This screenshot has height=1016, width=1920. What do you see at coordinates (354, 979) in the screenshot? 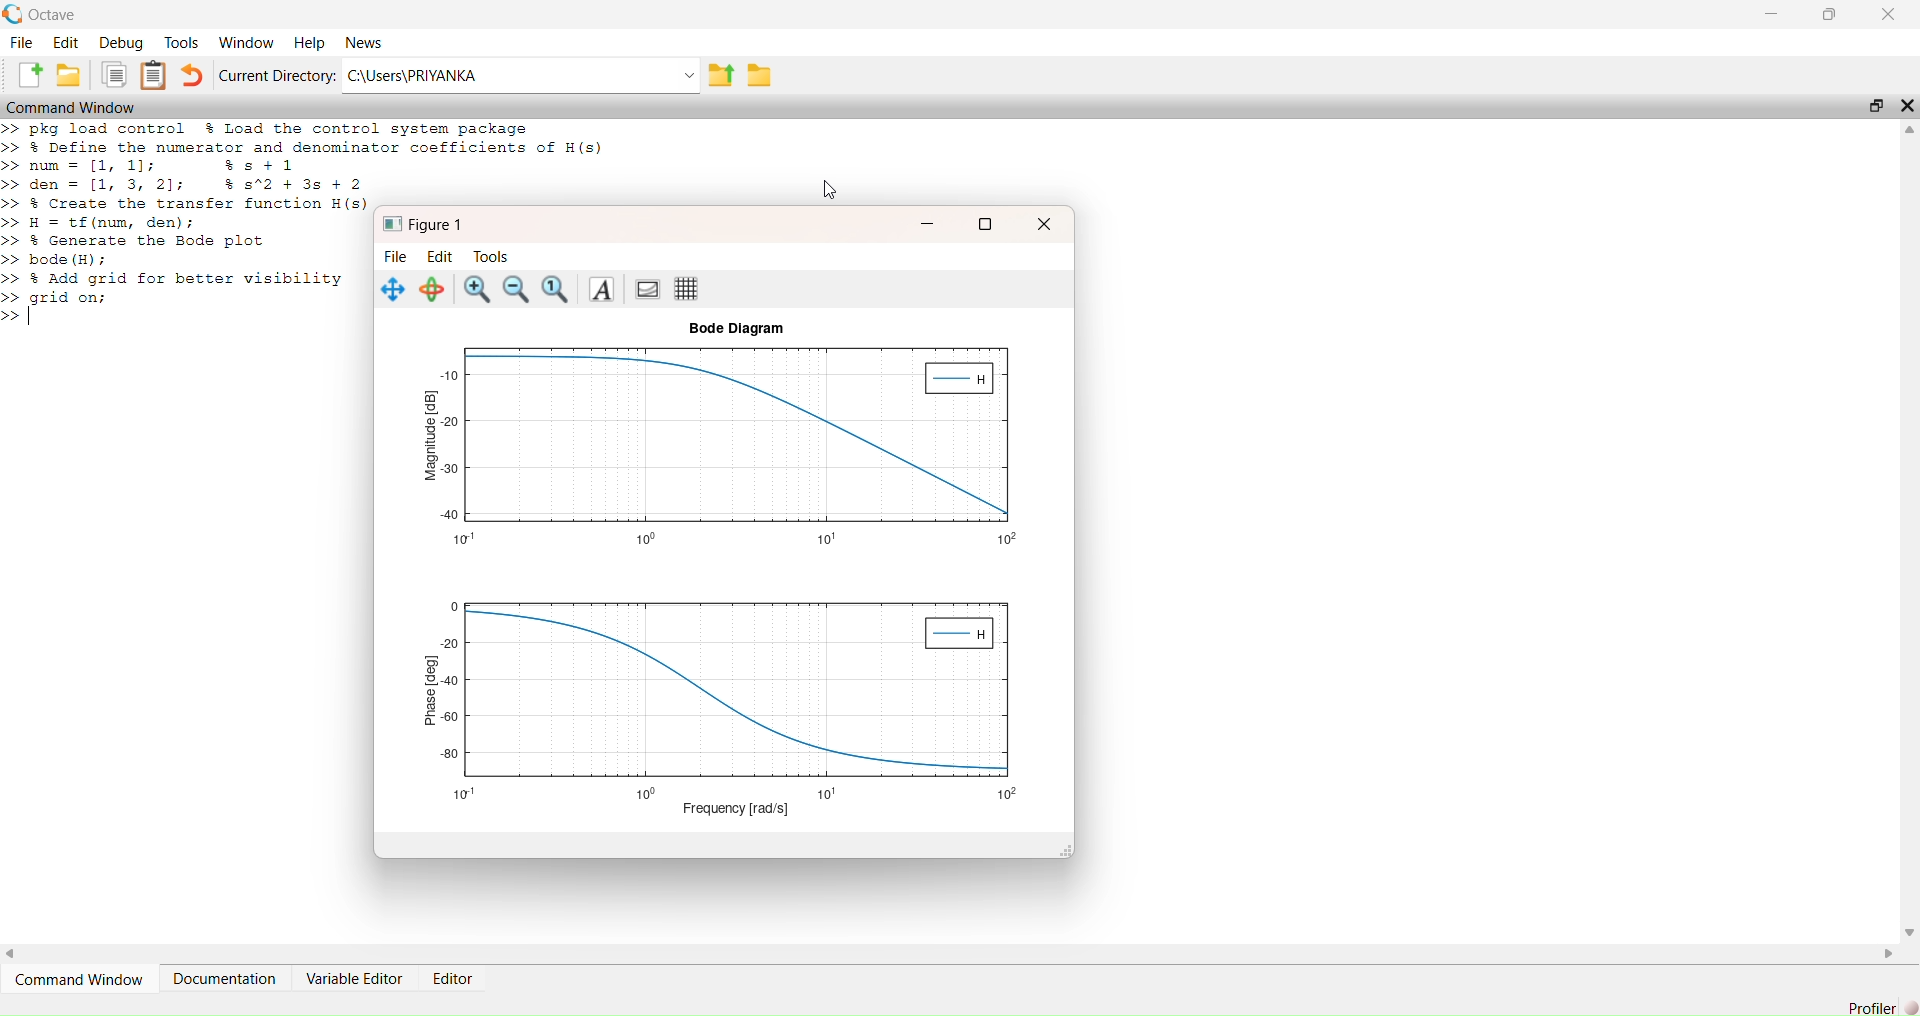
I see `Variable Editor` at bounding box center [354, 979].